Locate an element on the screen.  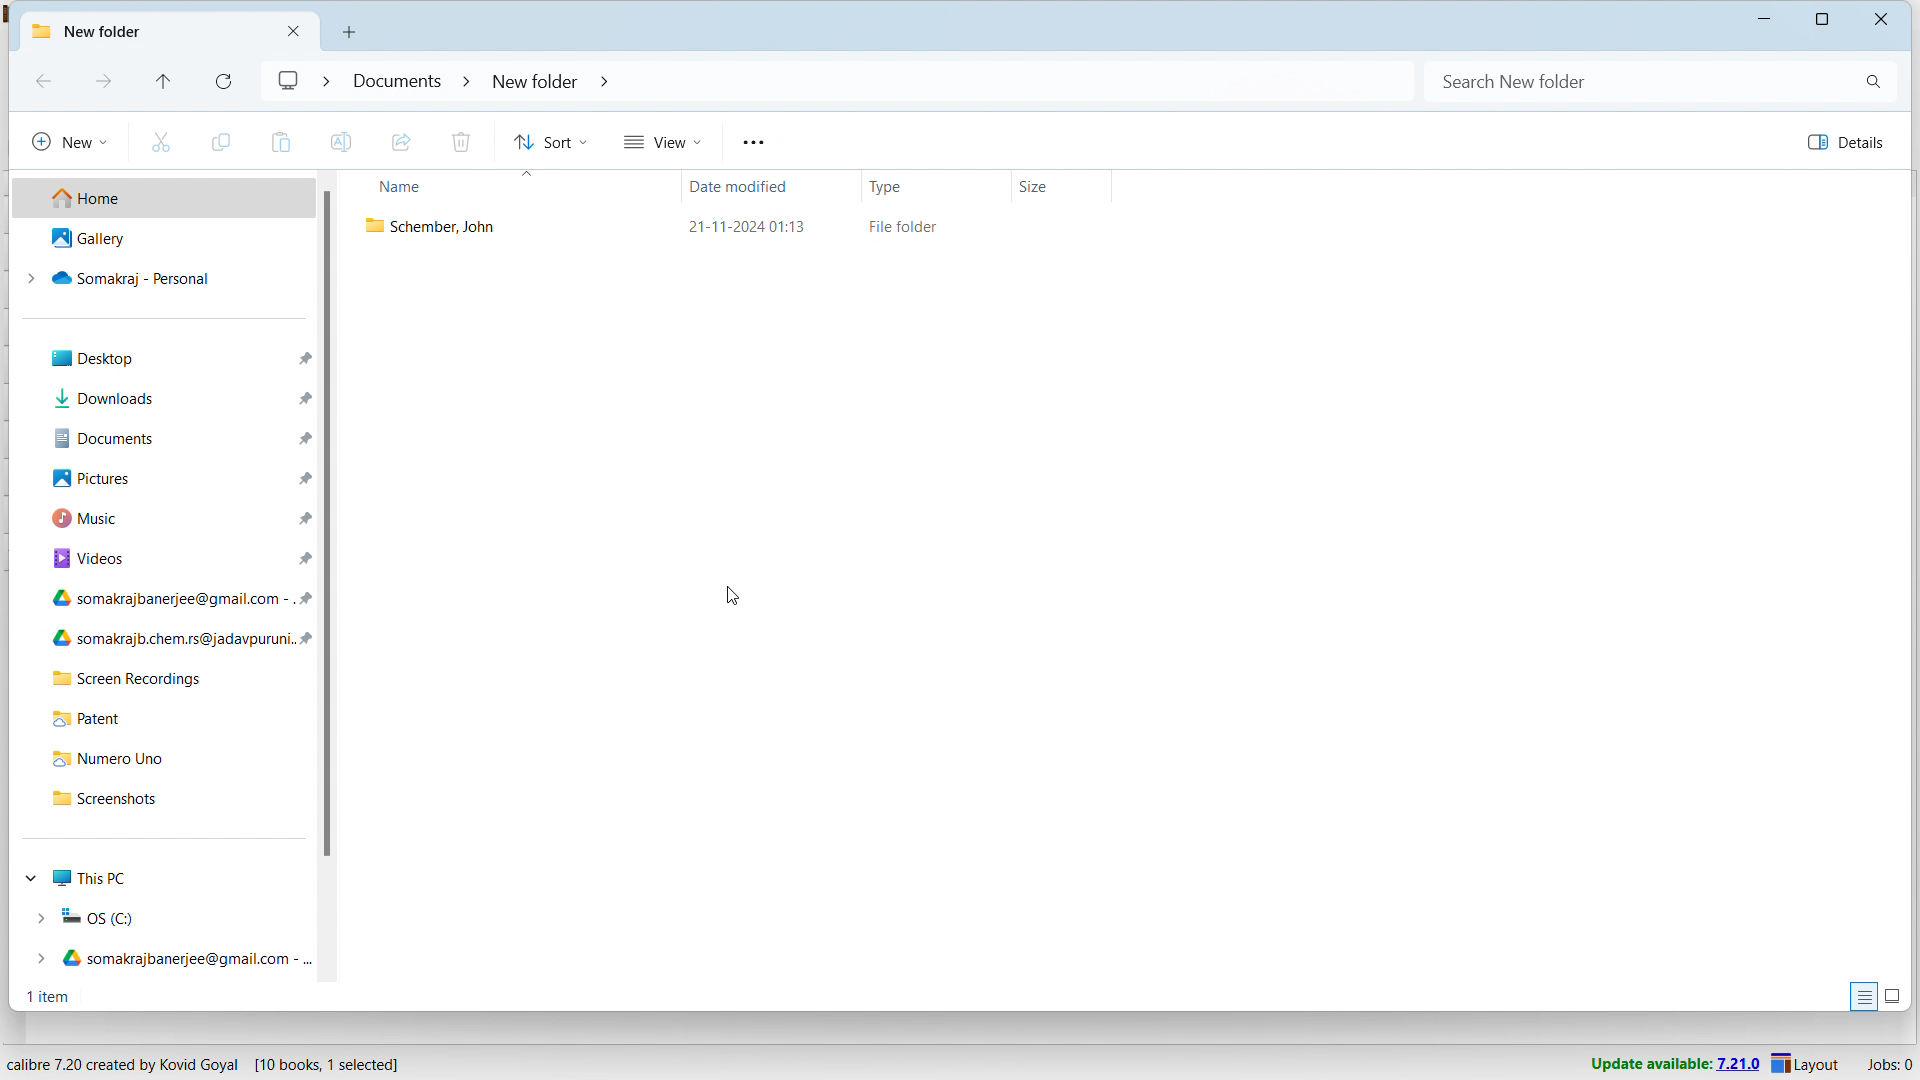
exported book is located at coordinates (706, 229).